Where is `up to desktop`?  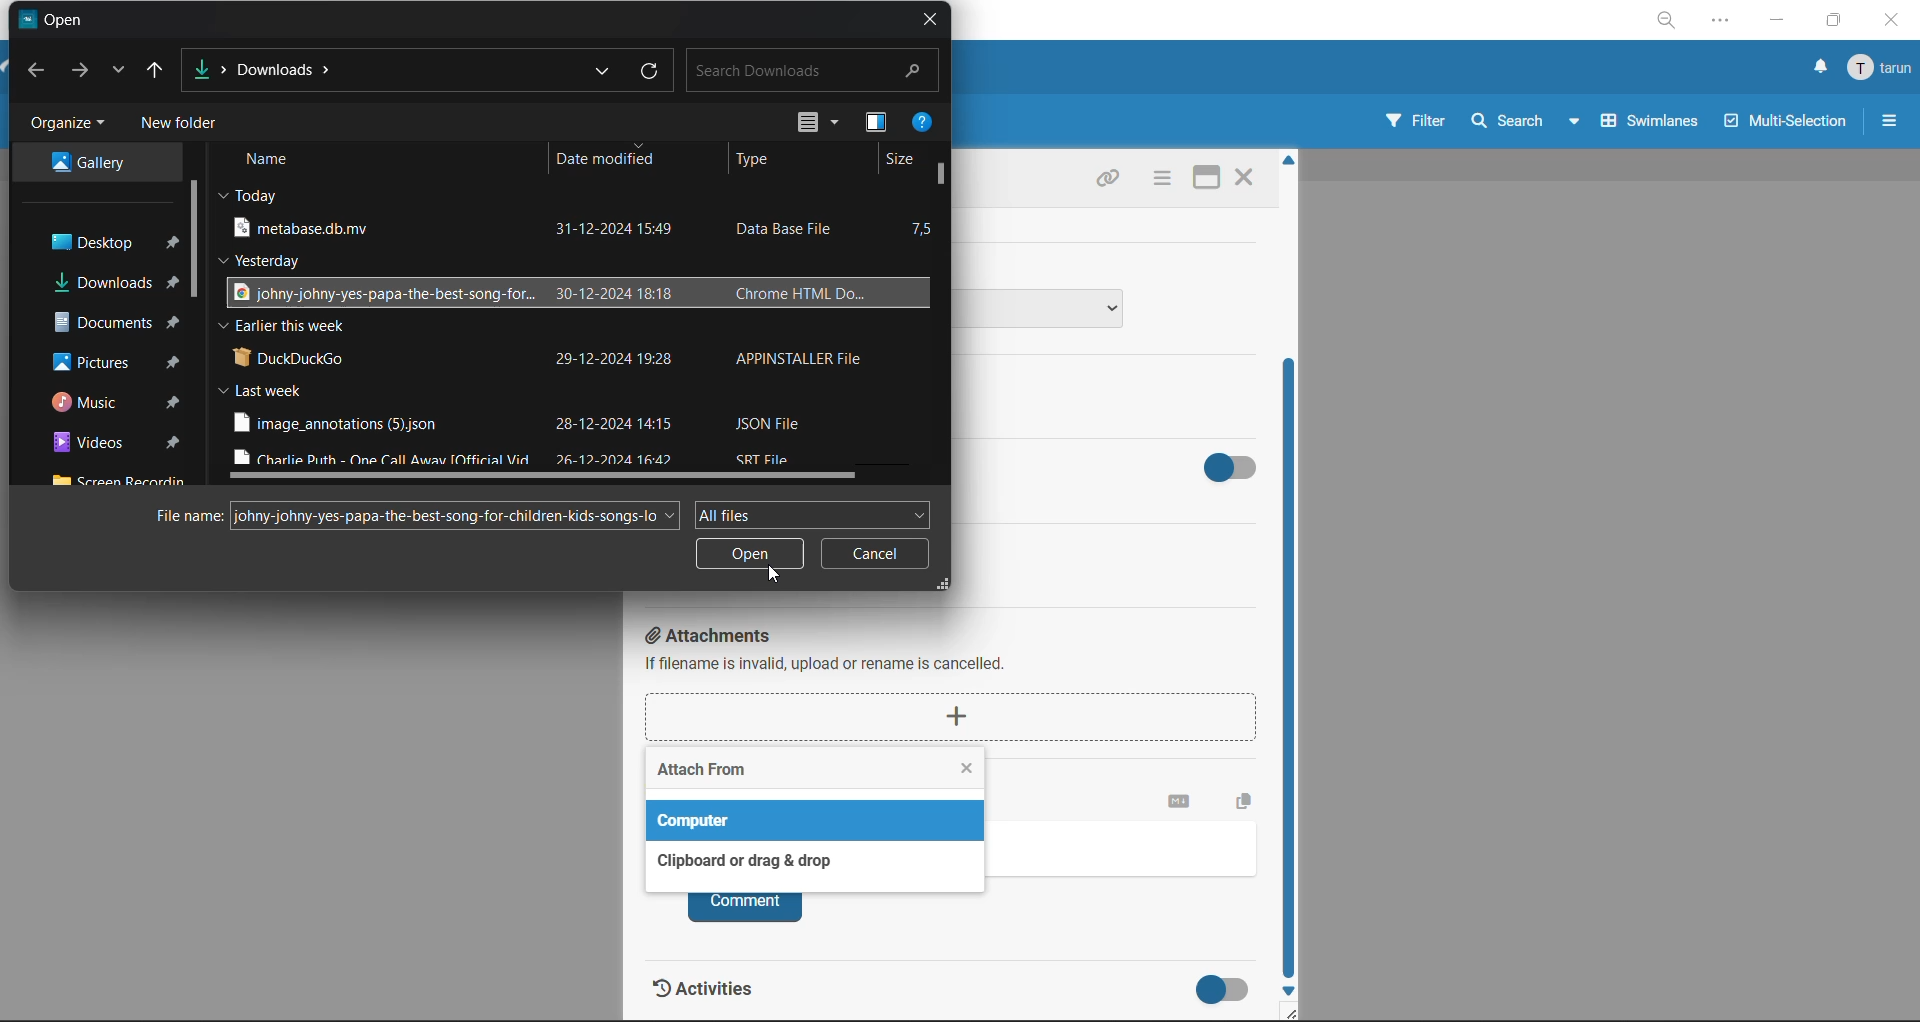
up to desktop is located at coordinates (163, 69).